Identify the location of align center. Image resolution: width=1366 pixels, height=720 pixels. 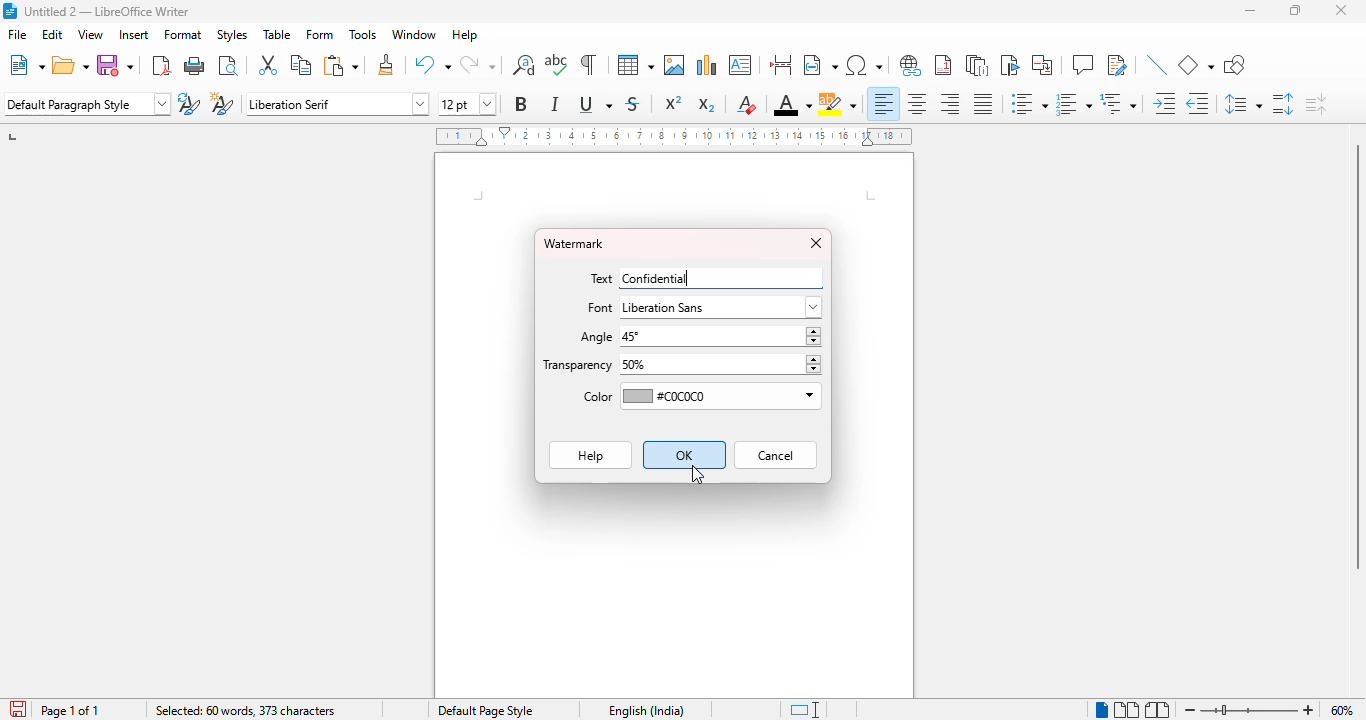
(917, 103).